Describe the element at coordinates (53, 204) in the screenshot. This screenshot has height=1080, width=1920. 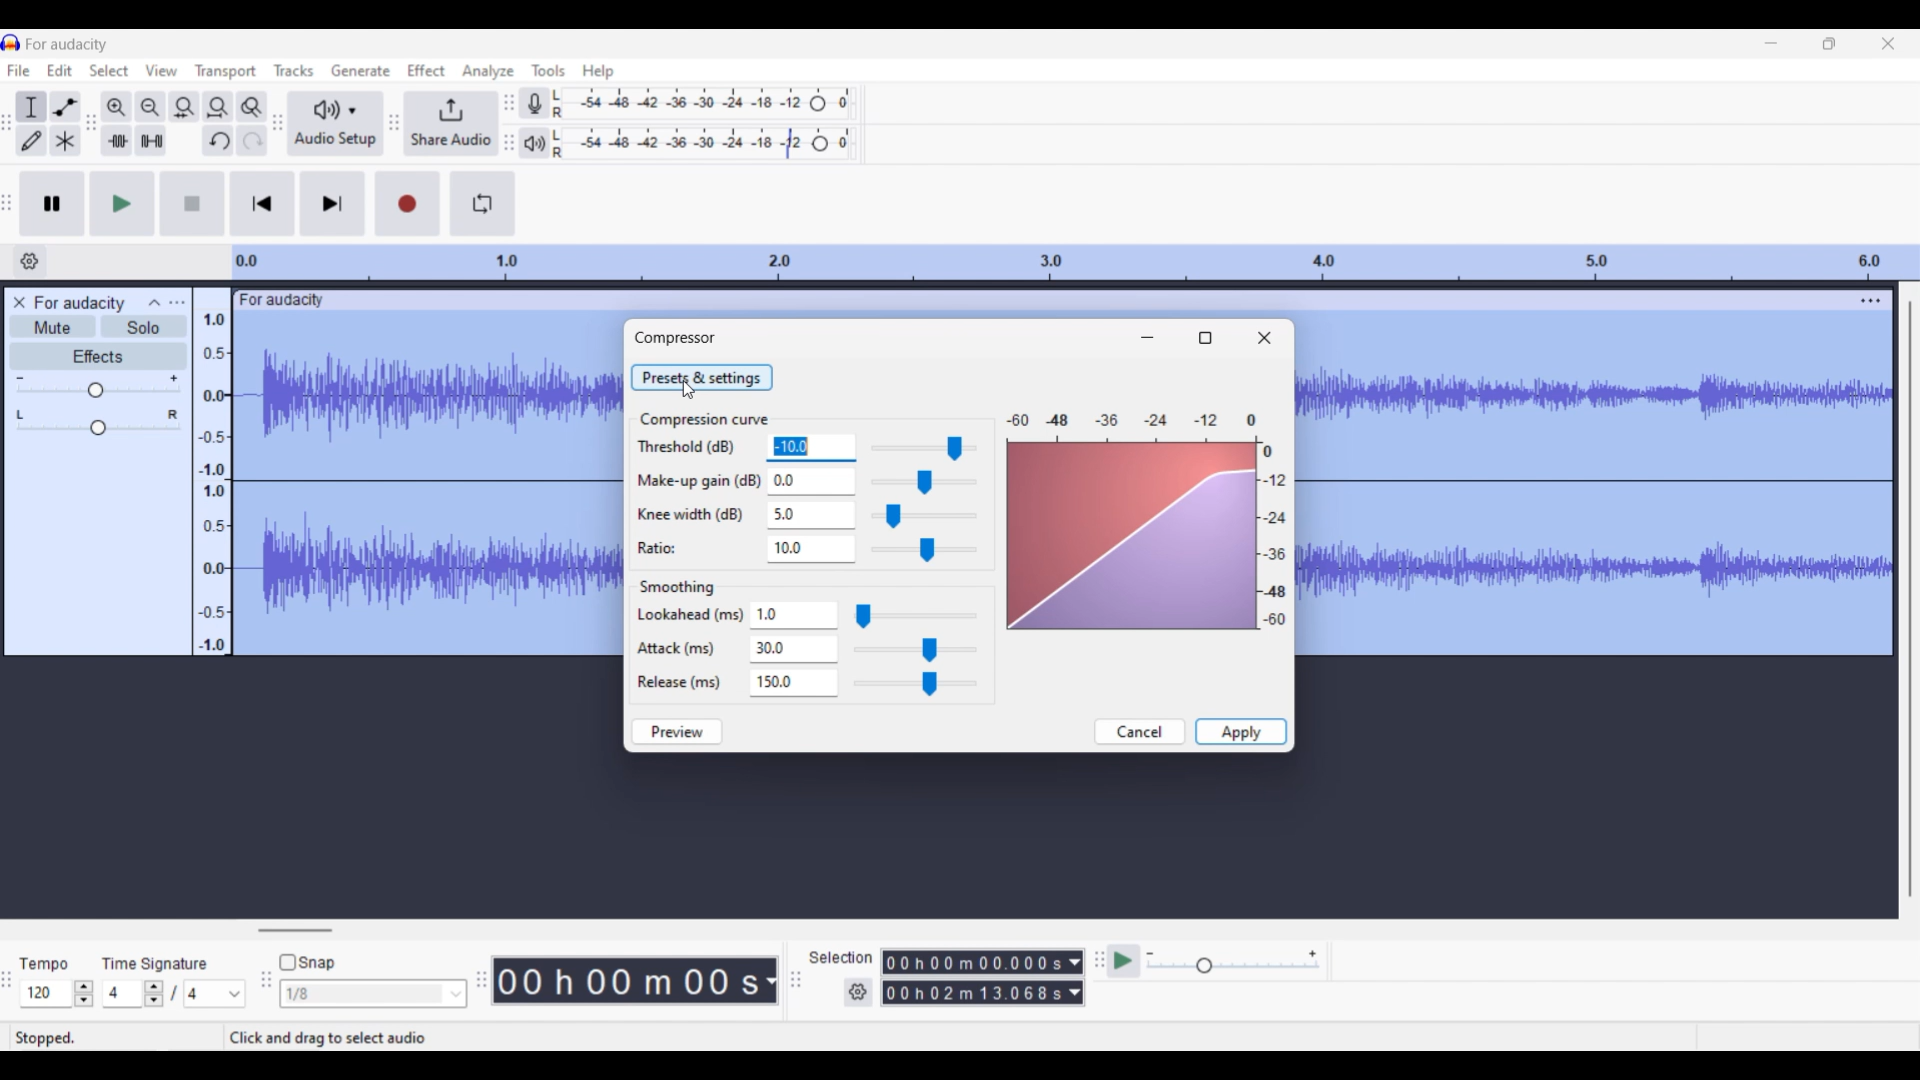
I see `Pause` at that location.